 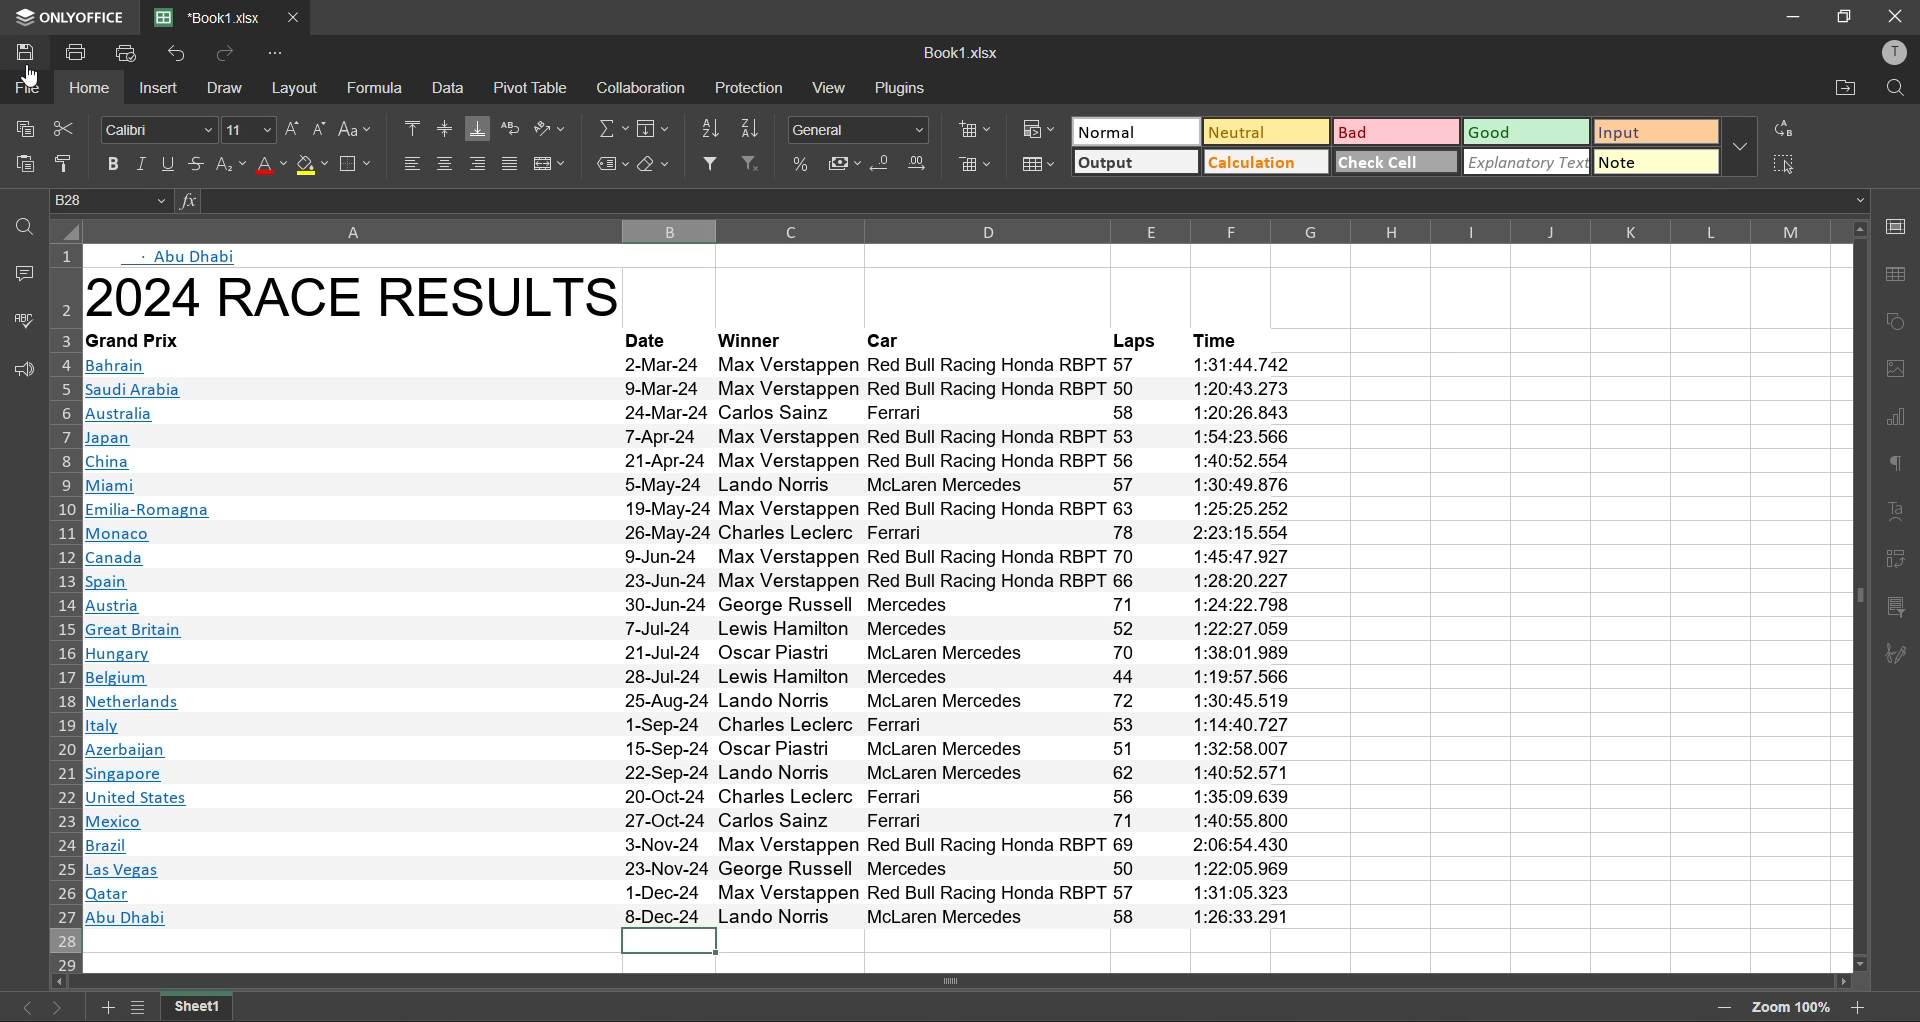 What do you see at coordinates (20, 372) in the screenshot?
I see `feedback` at bounding box center [20, 372].